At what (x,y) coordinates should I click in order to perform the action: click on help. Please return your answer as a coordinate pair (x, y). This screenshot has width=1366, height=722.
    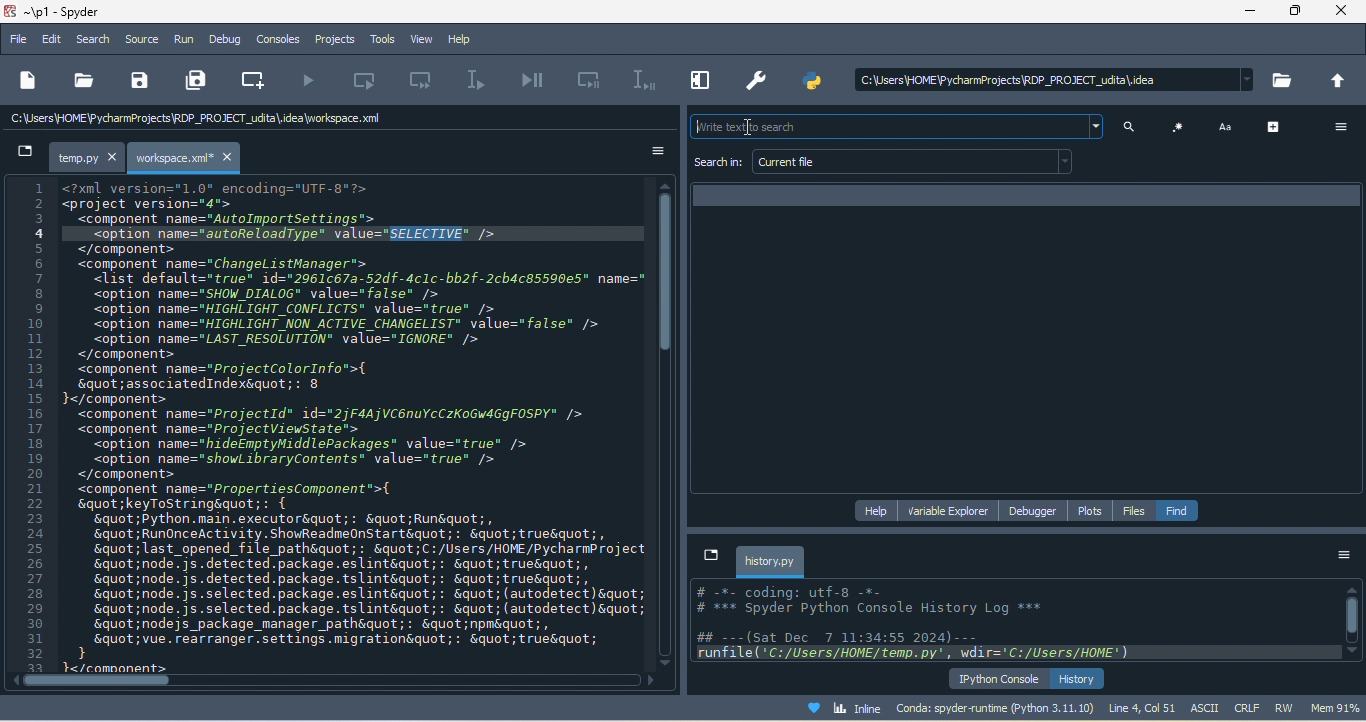
    Looking at the image, I should click on (466, 40).